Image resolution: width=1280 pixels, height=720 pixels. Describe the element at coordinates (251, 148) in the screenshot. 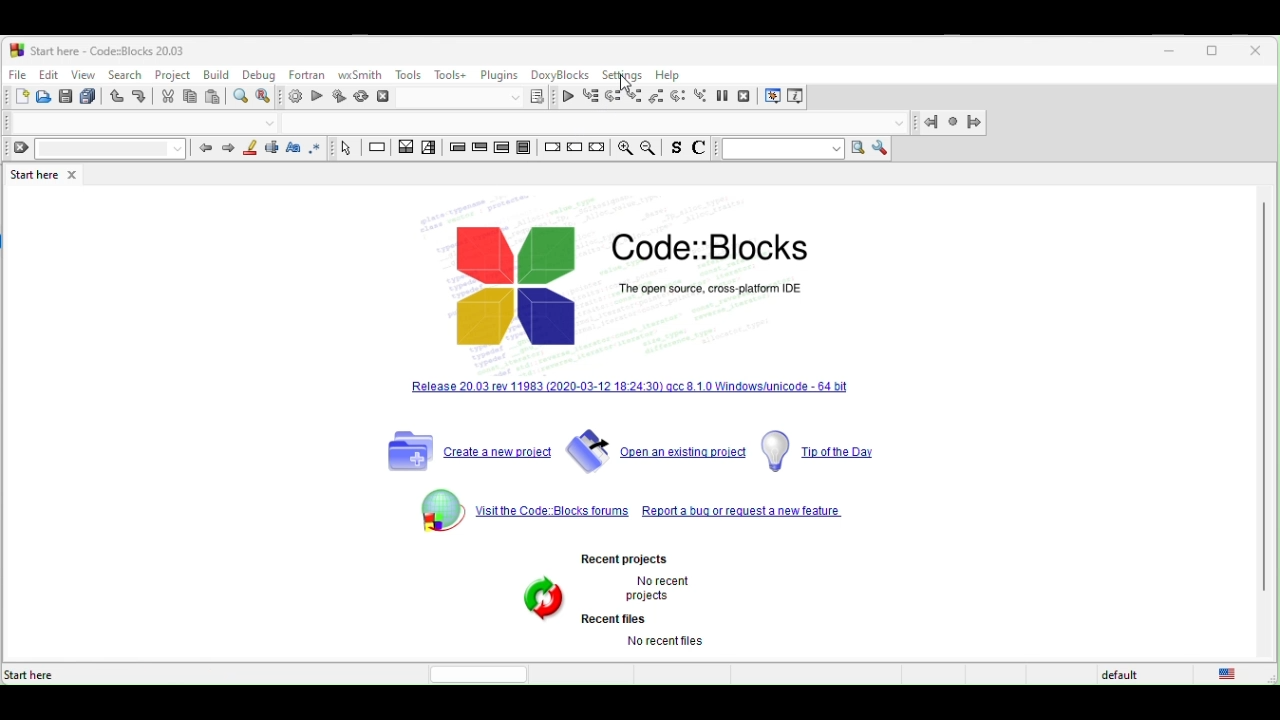

I see `highlight` at that location.